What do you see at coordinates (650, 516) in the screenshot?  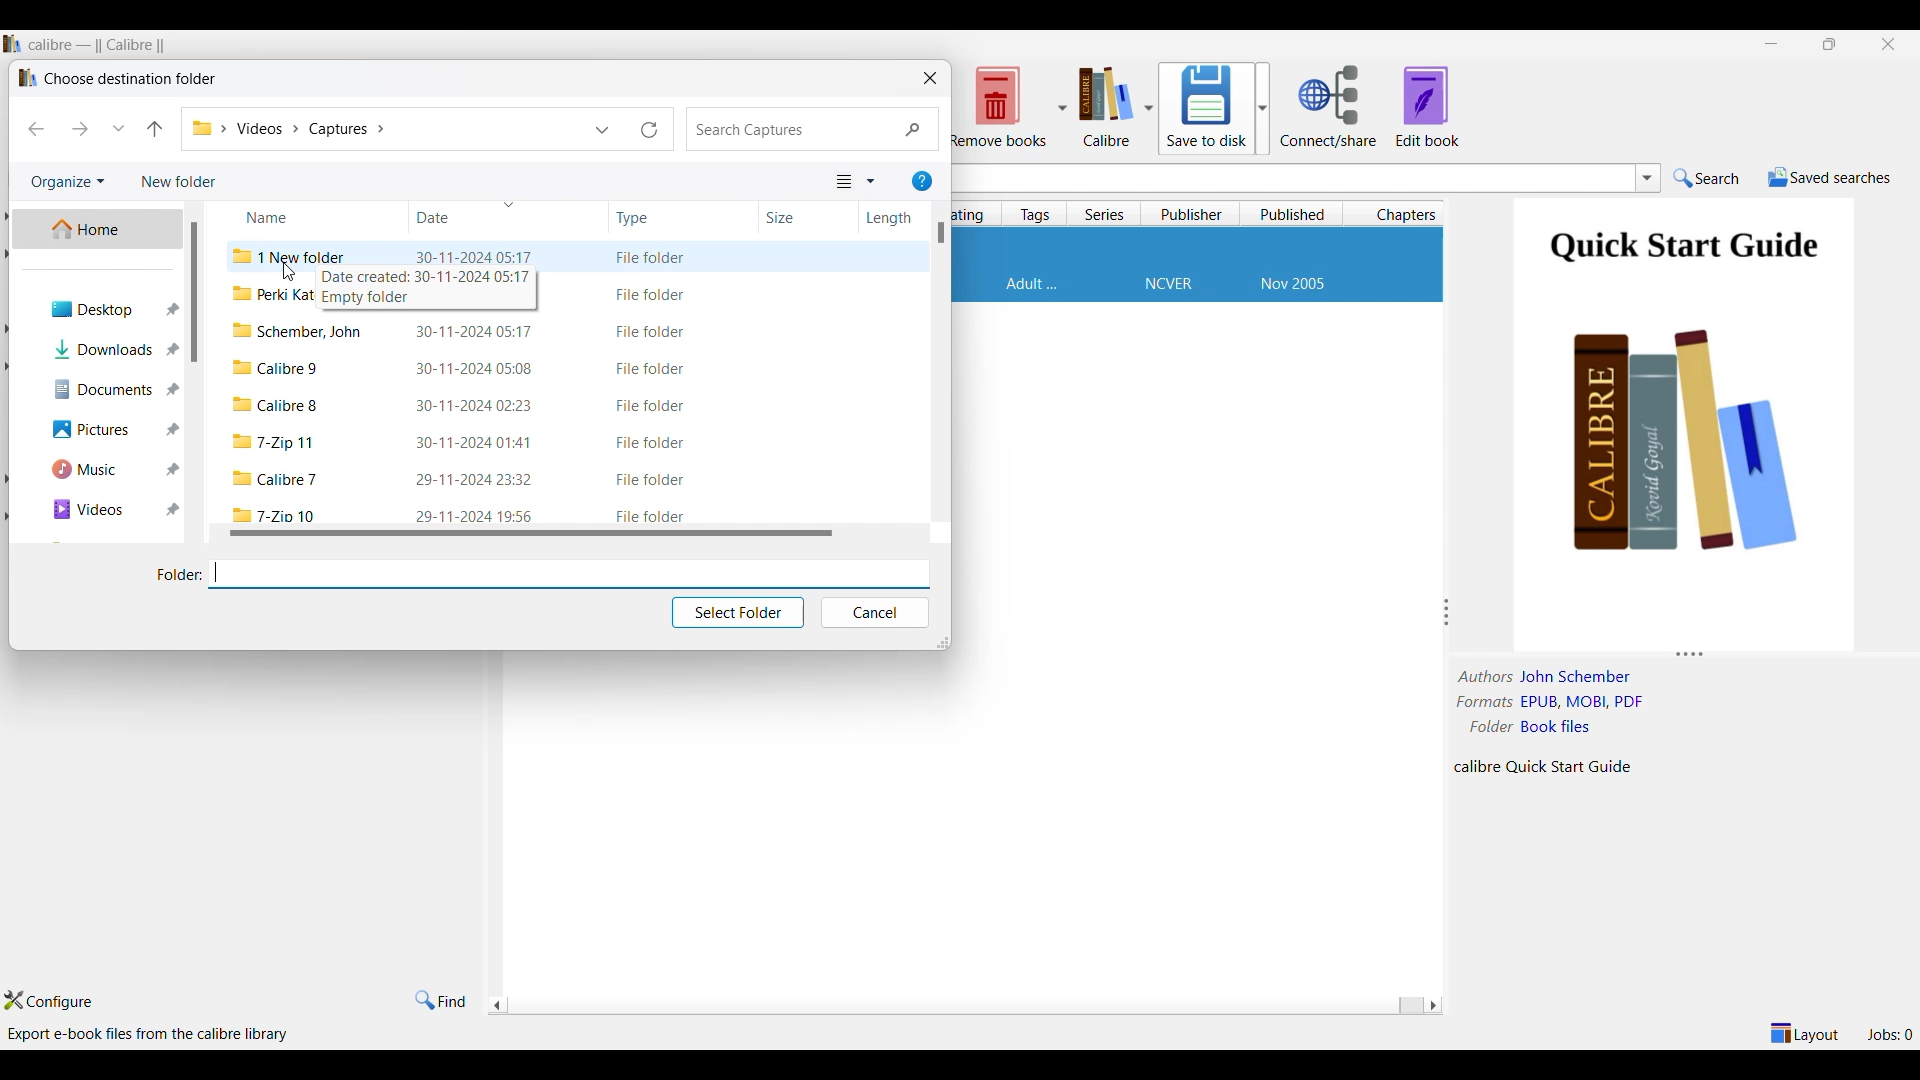 I see `file folder` at bounding box center [650, 516].